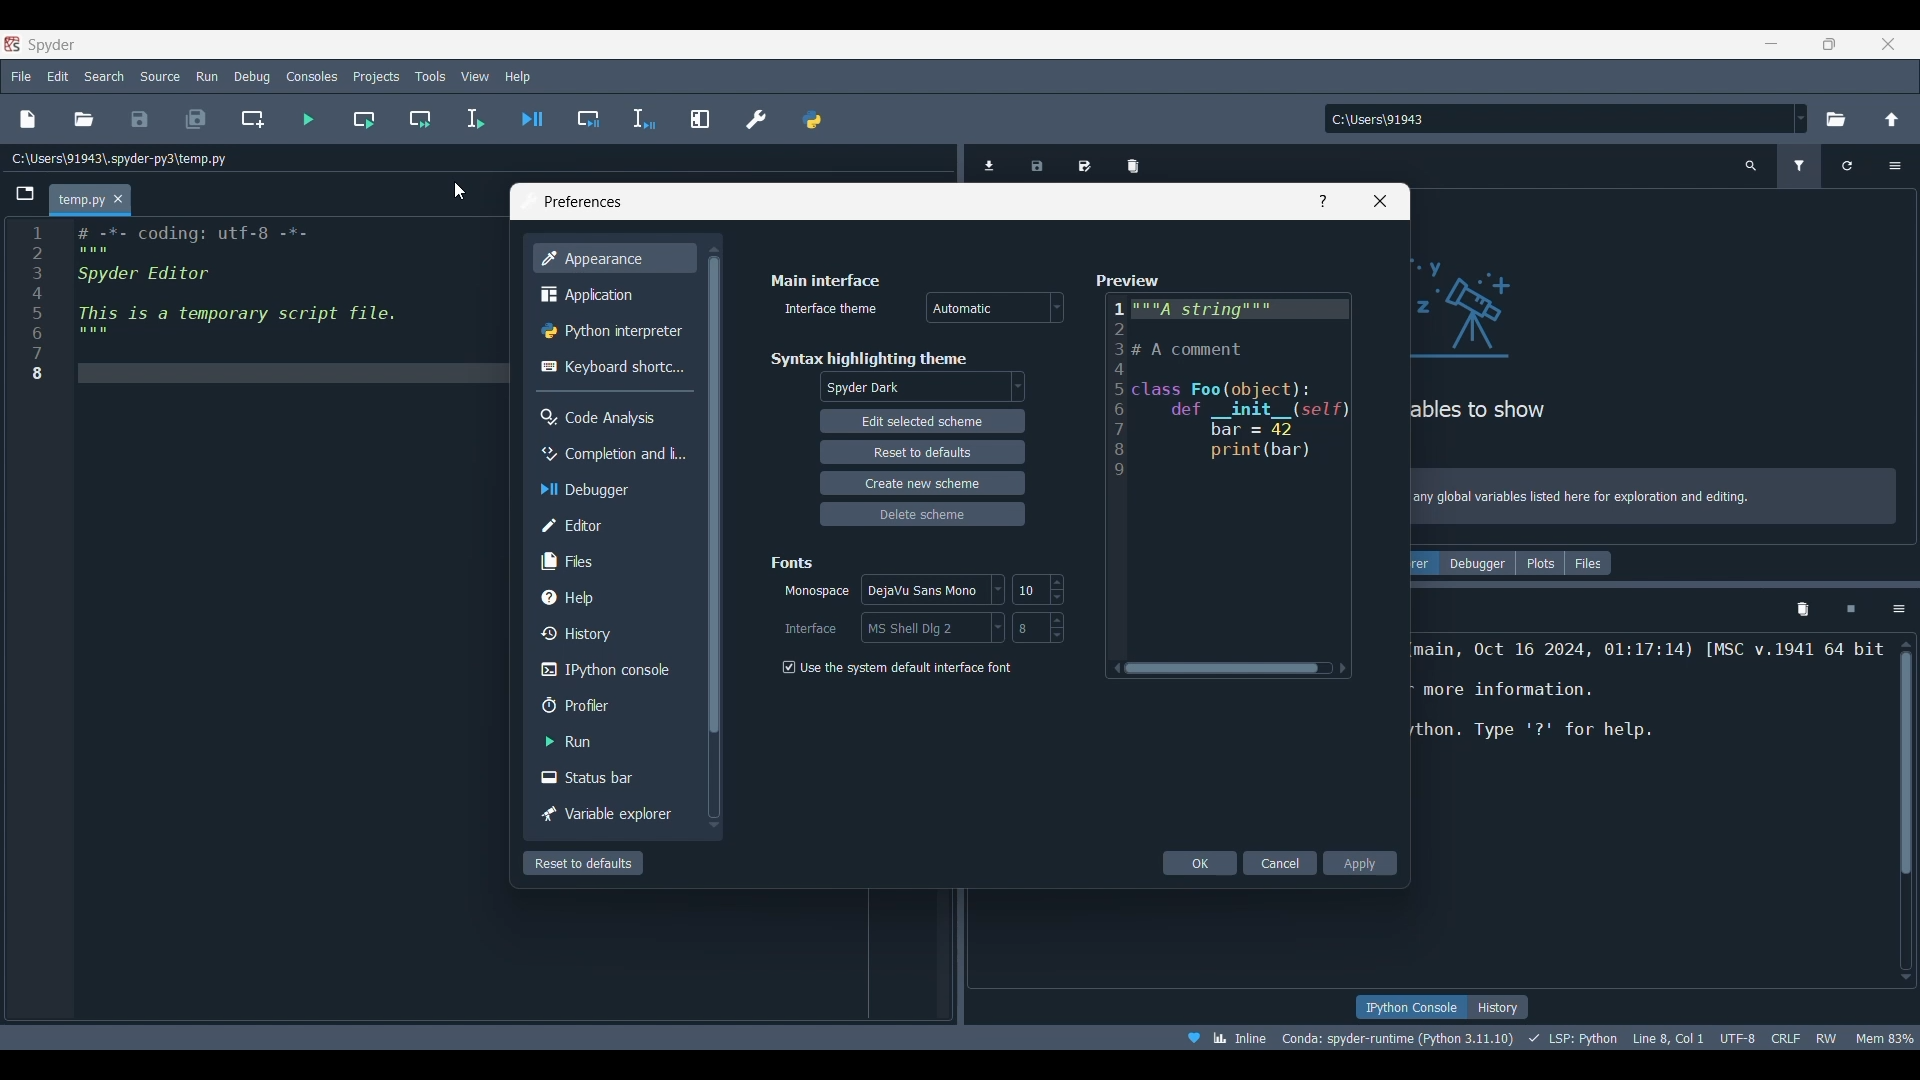 This screenshot has width=1920, height=1080. Describe the element at coordinates (612, 454) in the screenshot. I see `completion` at that location.